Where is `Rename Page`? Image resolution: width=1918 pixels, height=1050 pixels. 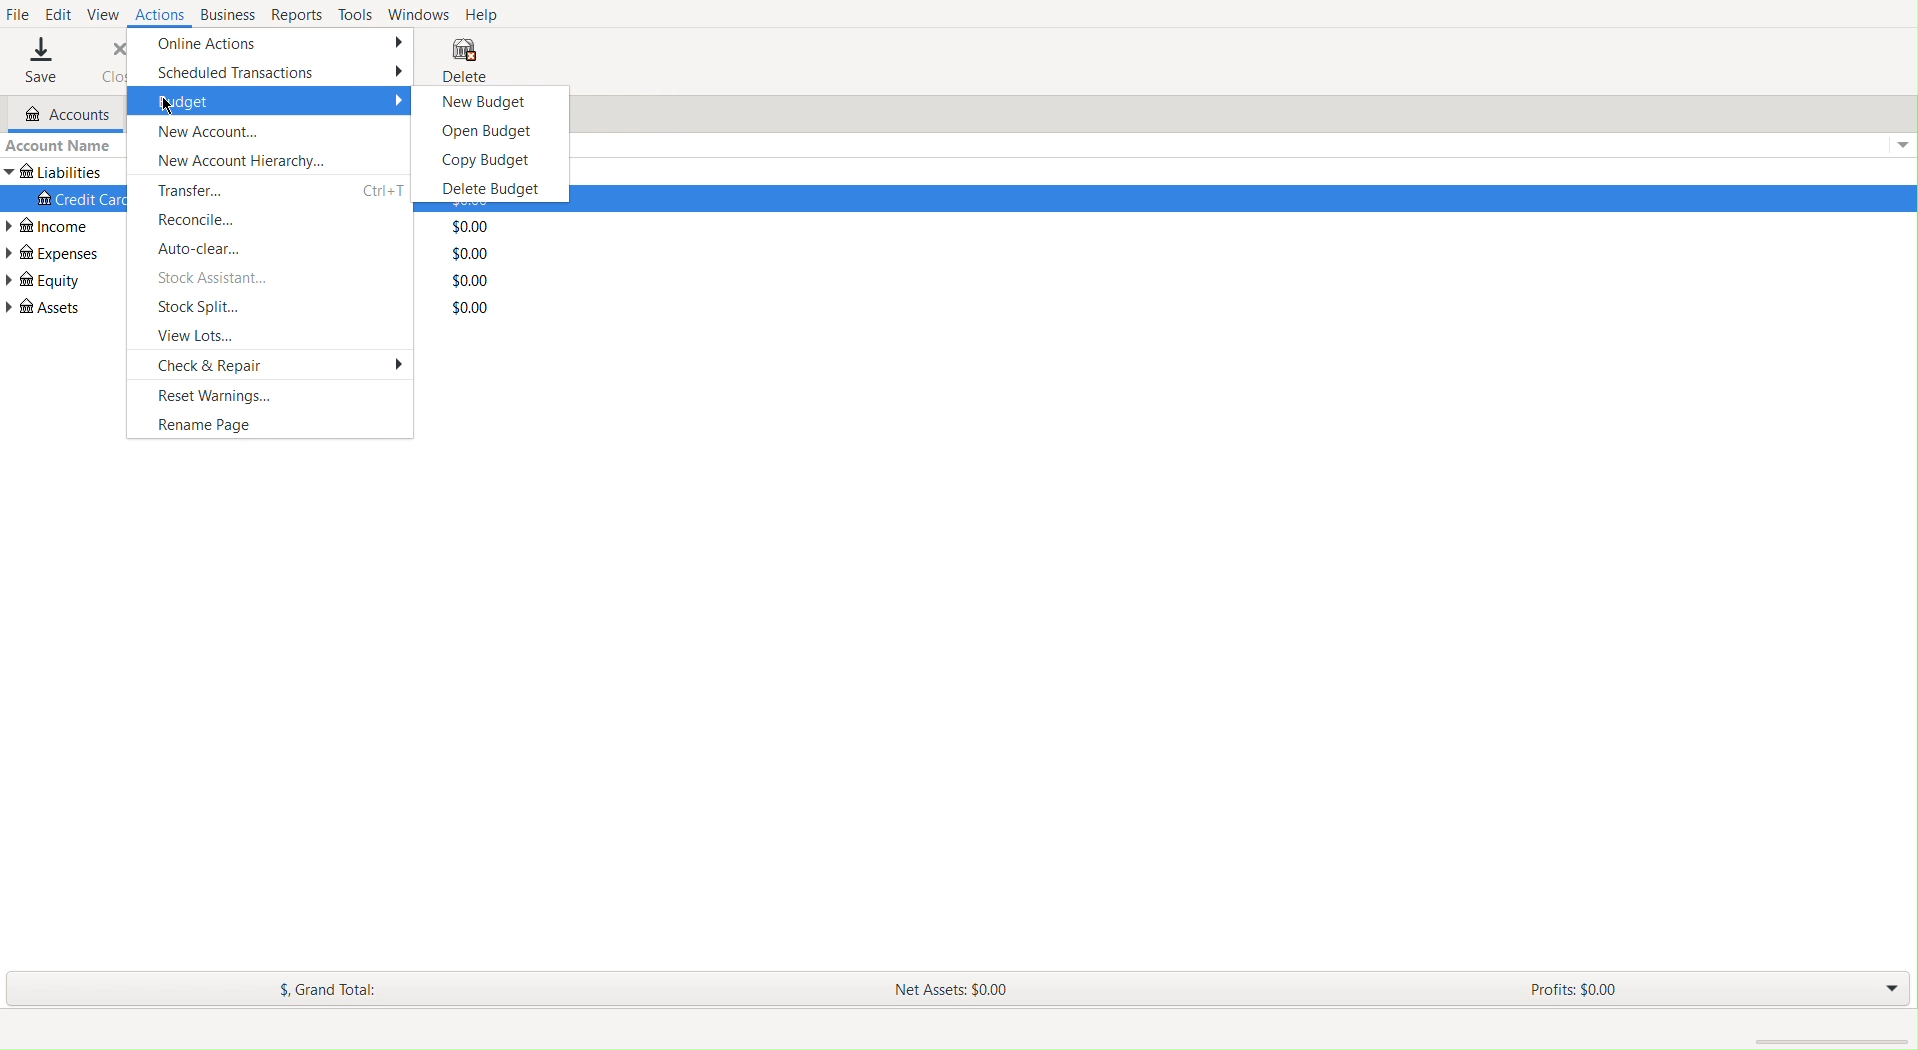
Rename Page is located at coordinates (201, 425).